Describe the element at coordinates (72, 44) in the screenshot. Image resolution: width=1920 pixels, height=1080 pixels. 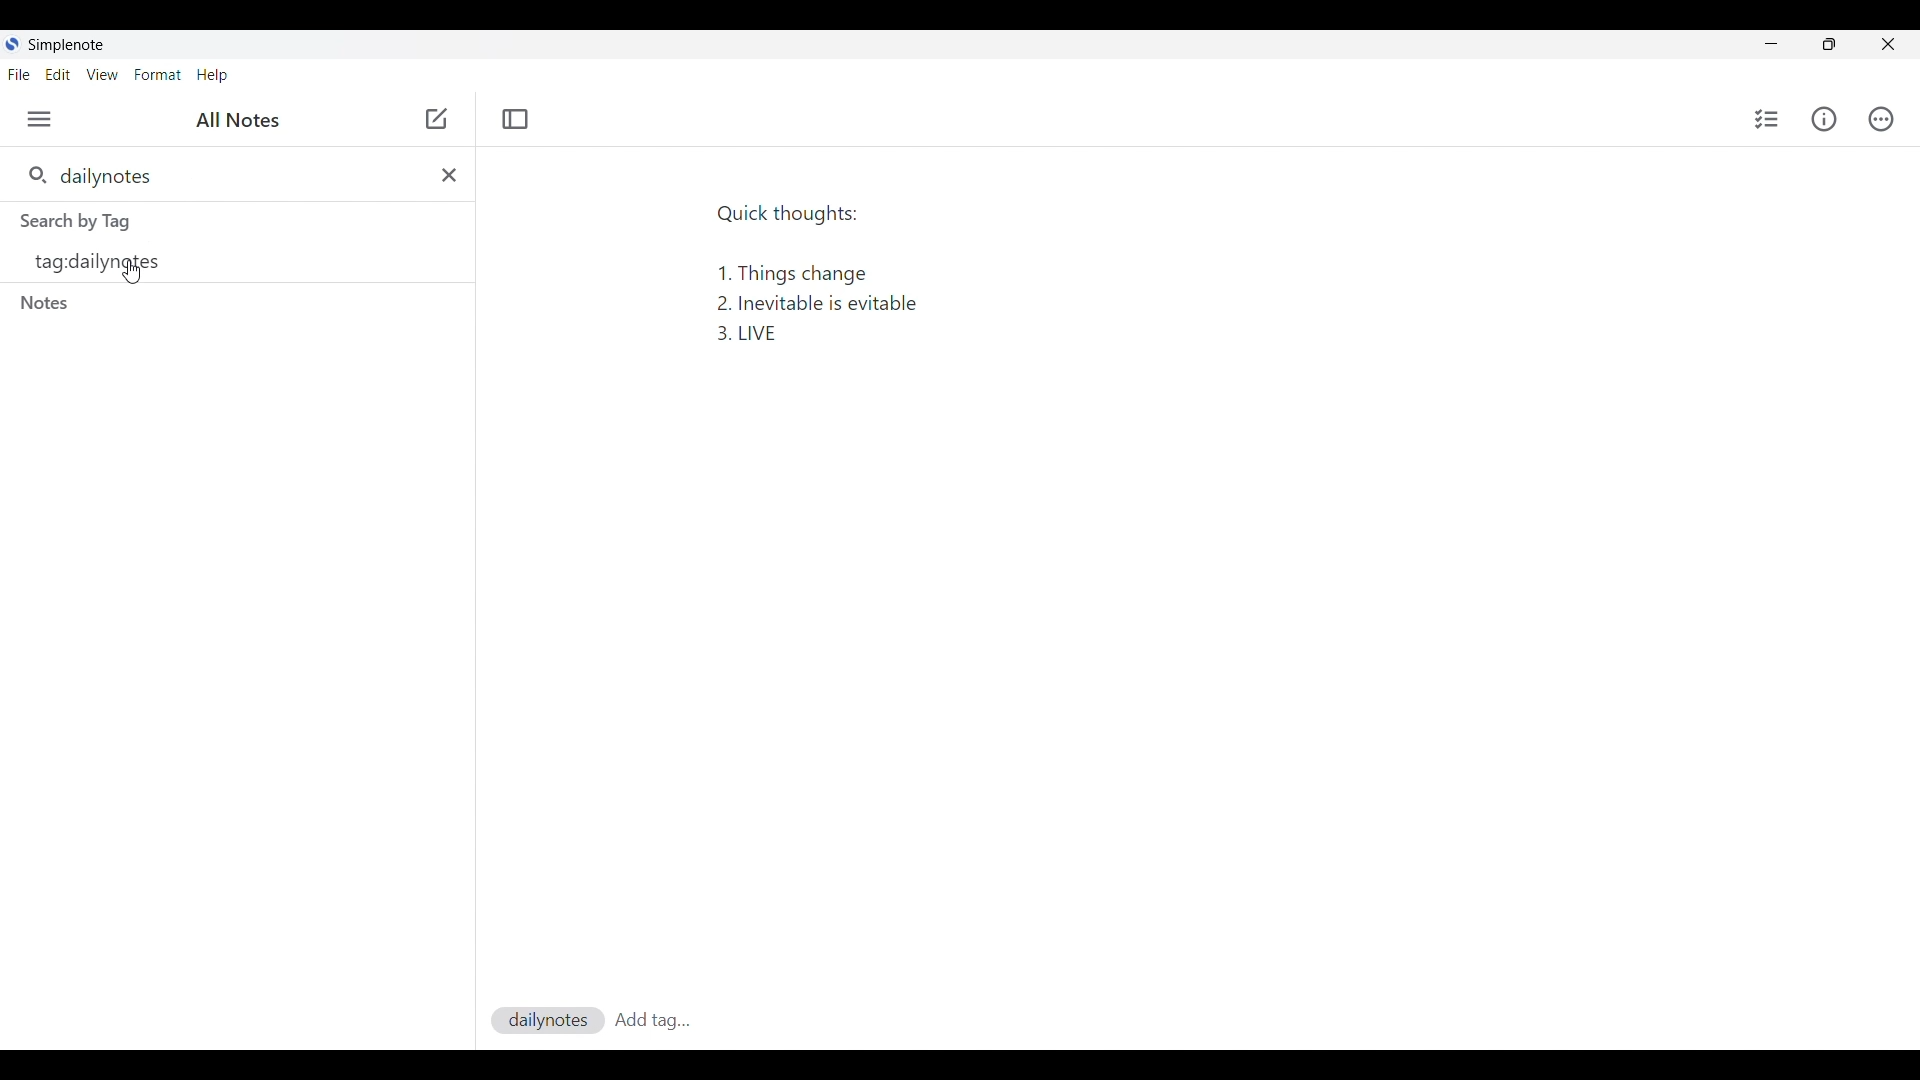
I see `Software note` at that location.